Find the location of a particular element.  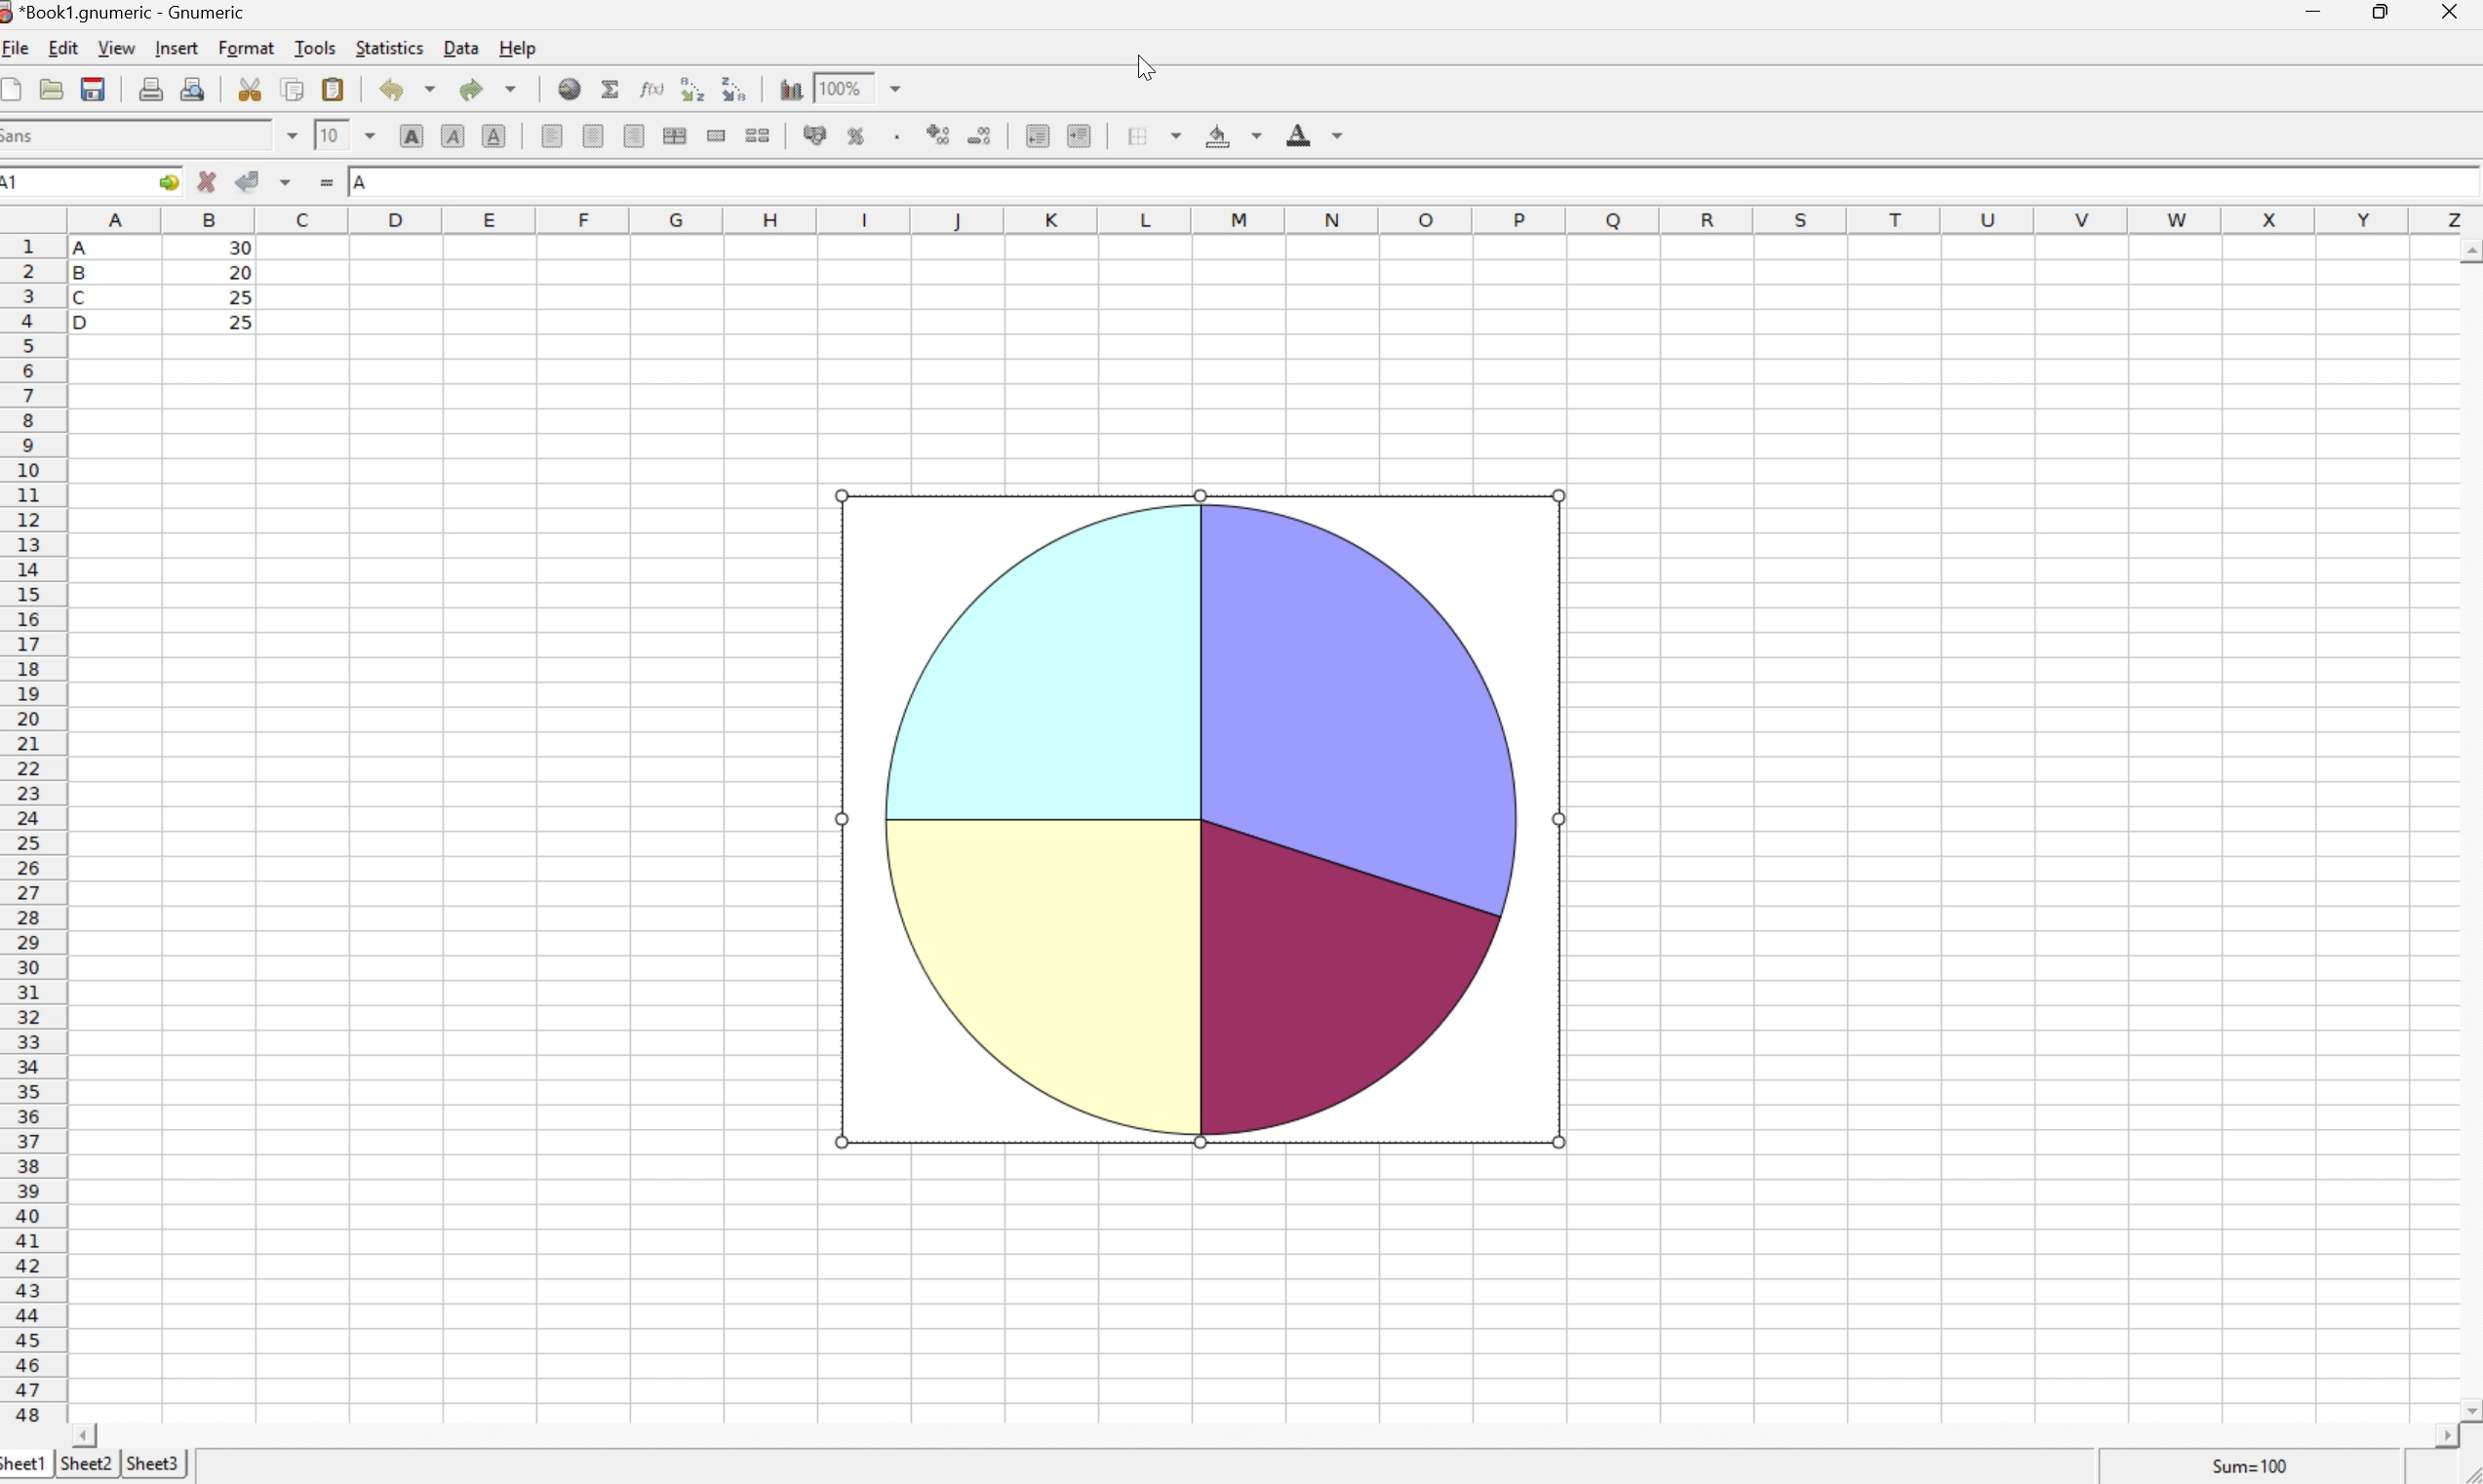

Scroll Left is located at coordinates (89, 1434).